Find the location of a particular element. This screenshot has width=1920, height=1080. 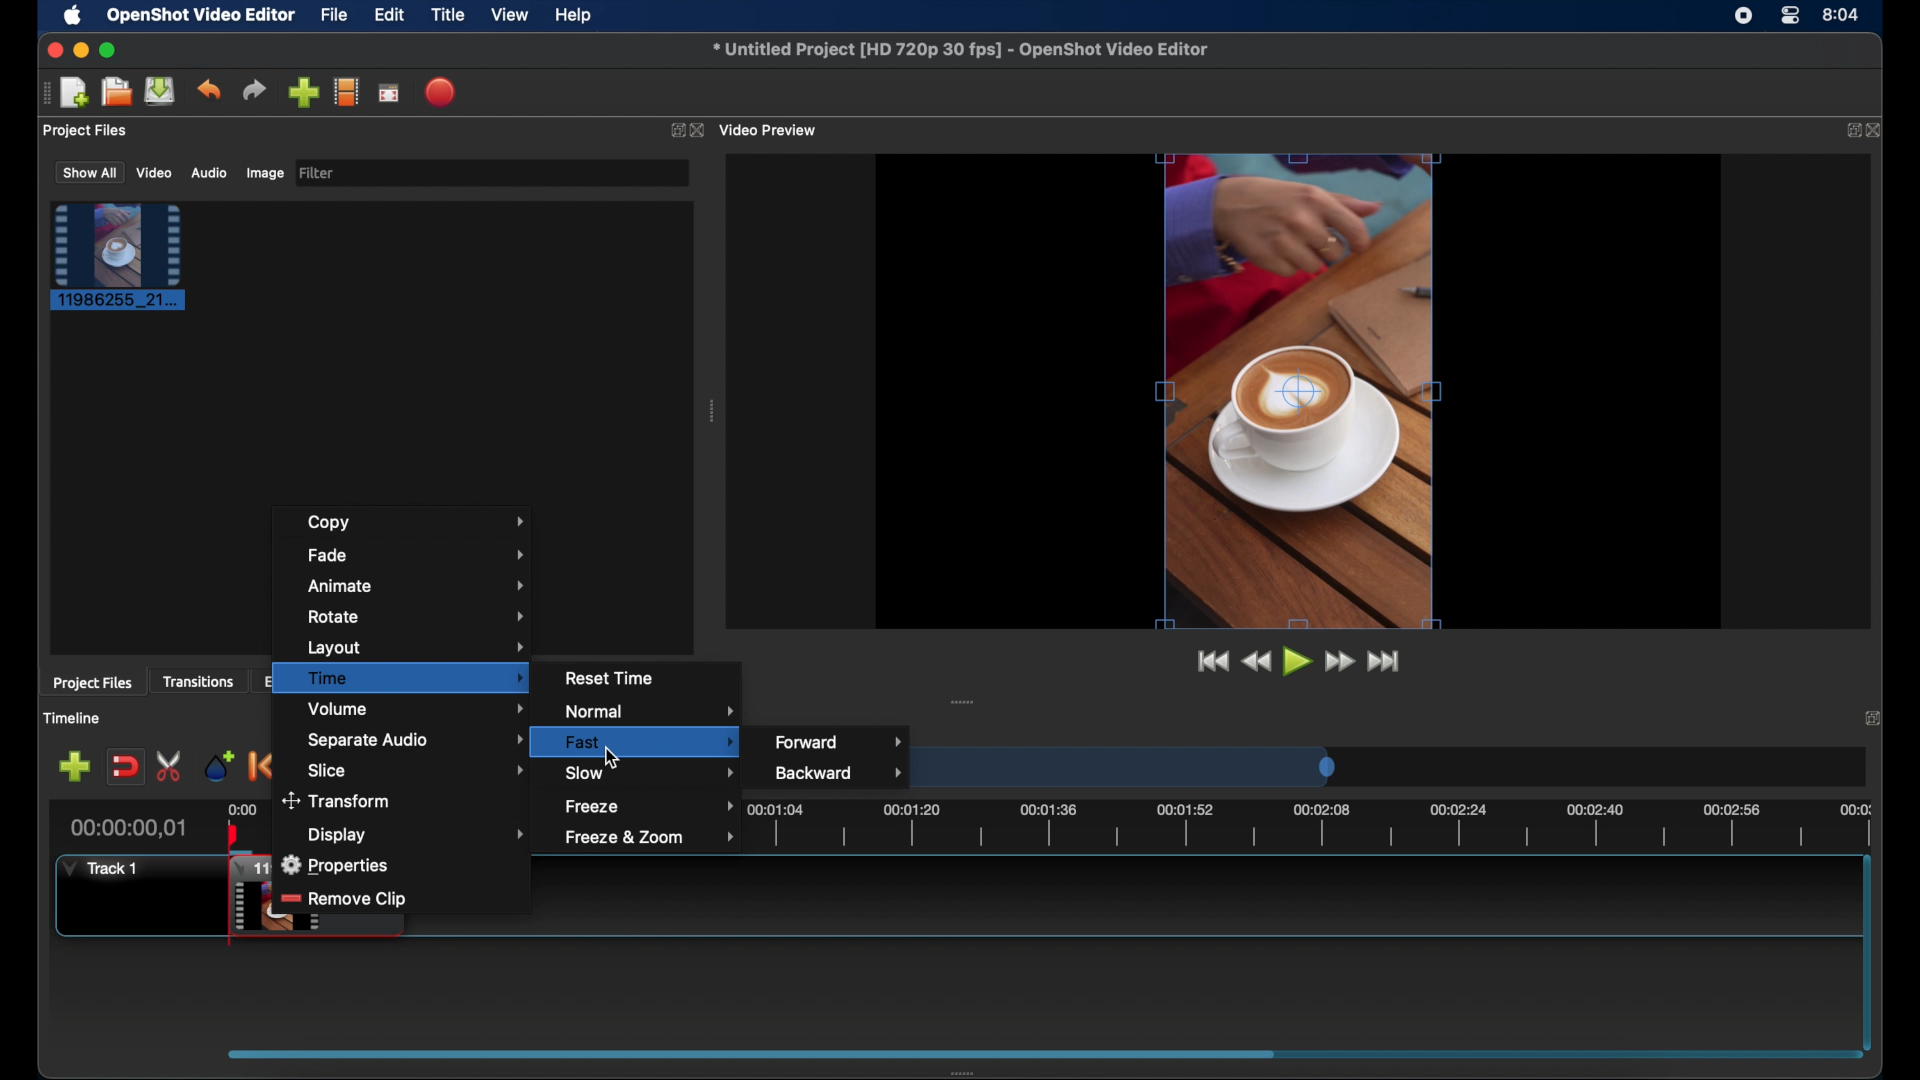

full screen is located at coordinates (389, 91).